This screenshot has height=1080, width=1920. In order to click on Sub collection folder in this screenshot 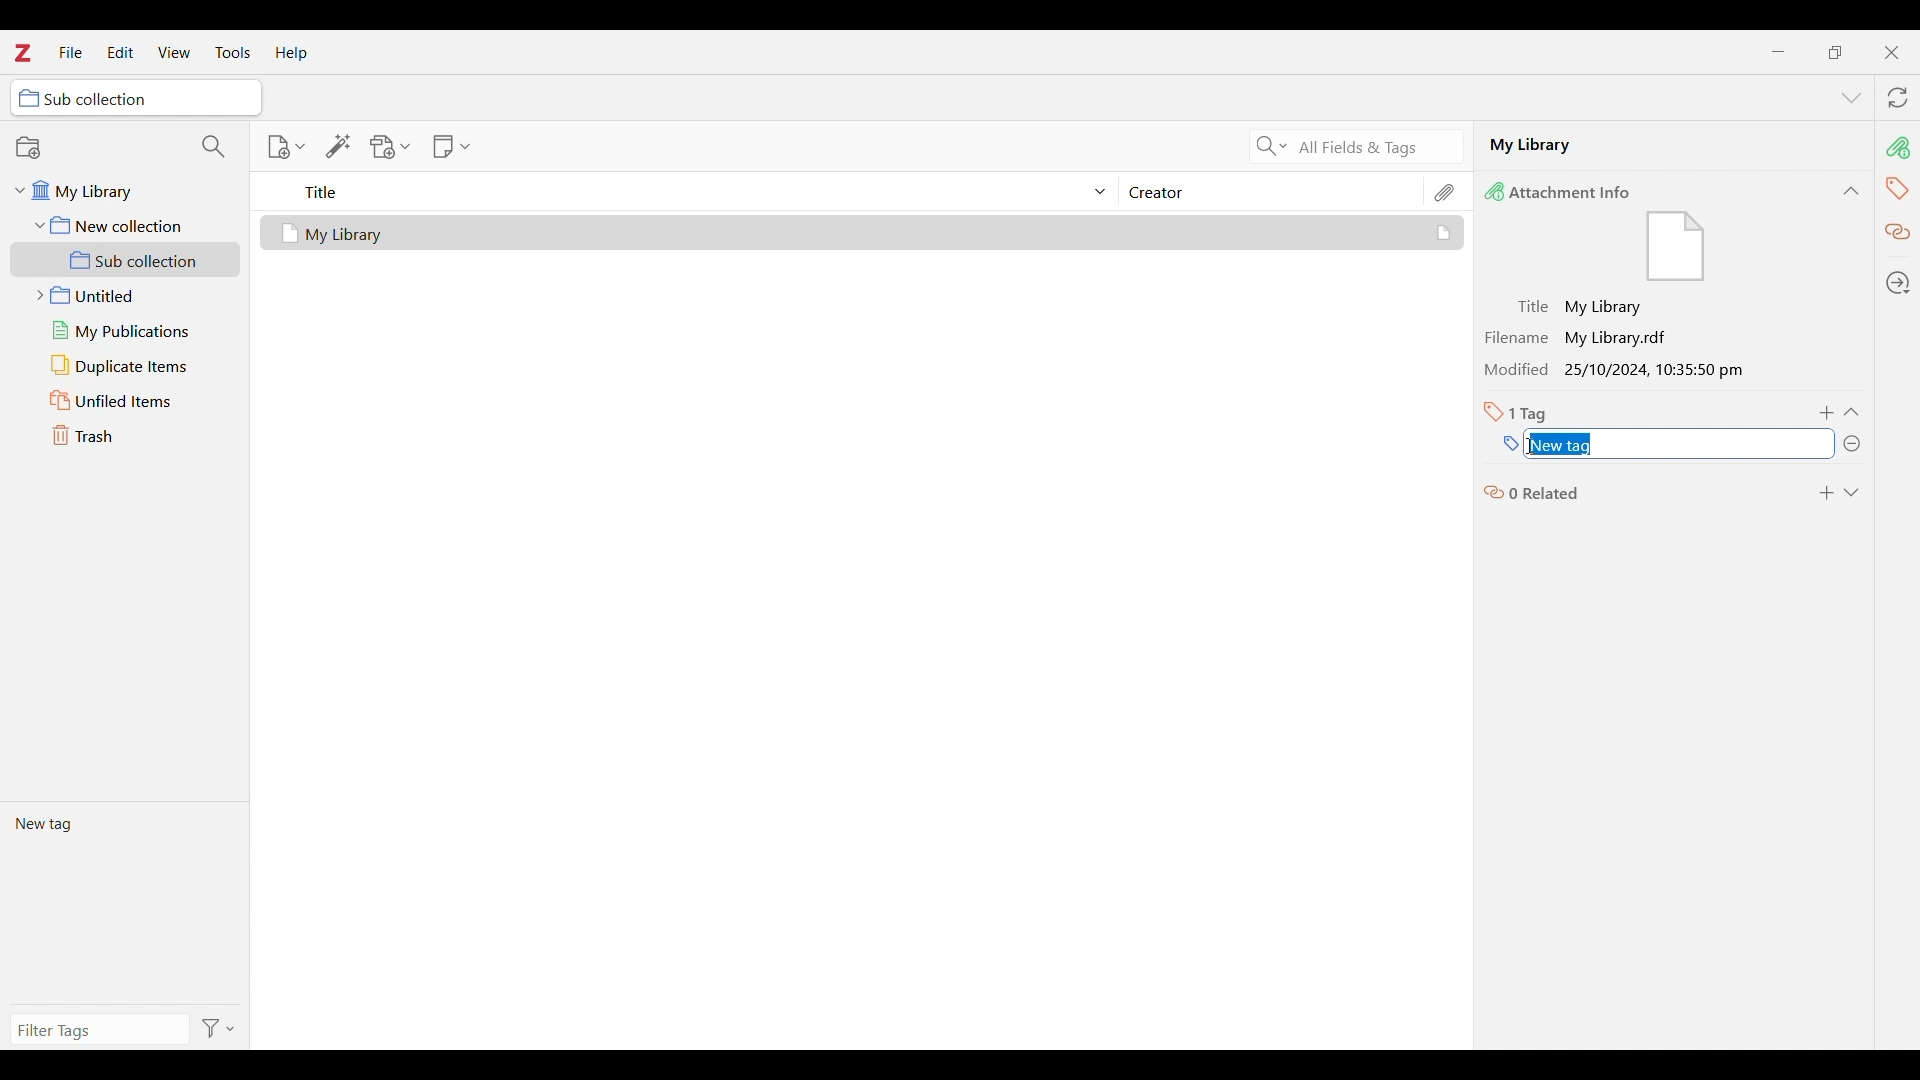, I will do `click(126, 260)`.